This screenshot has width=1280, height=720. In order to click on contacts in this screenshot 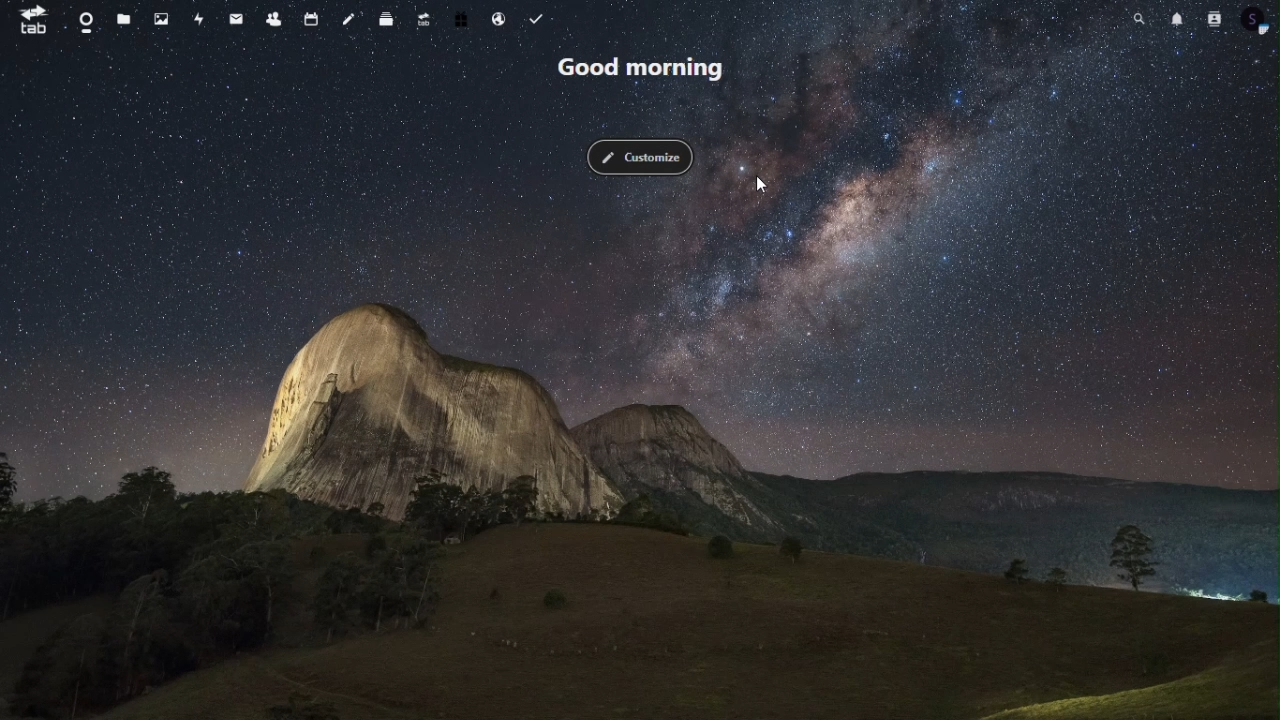, I will do `click(1213, 17)`.